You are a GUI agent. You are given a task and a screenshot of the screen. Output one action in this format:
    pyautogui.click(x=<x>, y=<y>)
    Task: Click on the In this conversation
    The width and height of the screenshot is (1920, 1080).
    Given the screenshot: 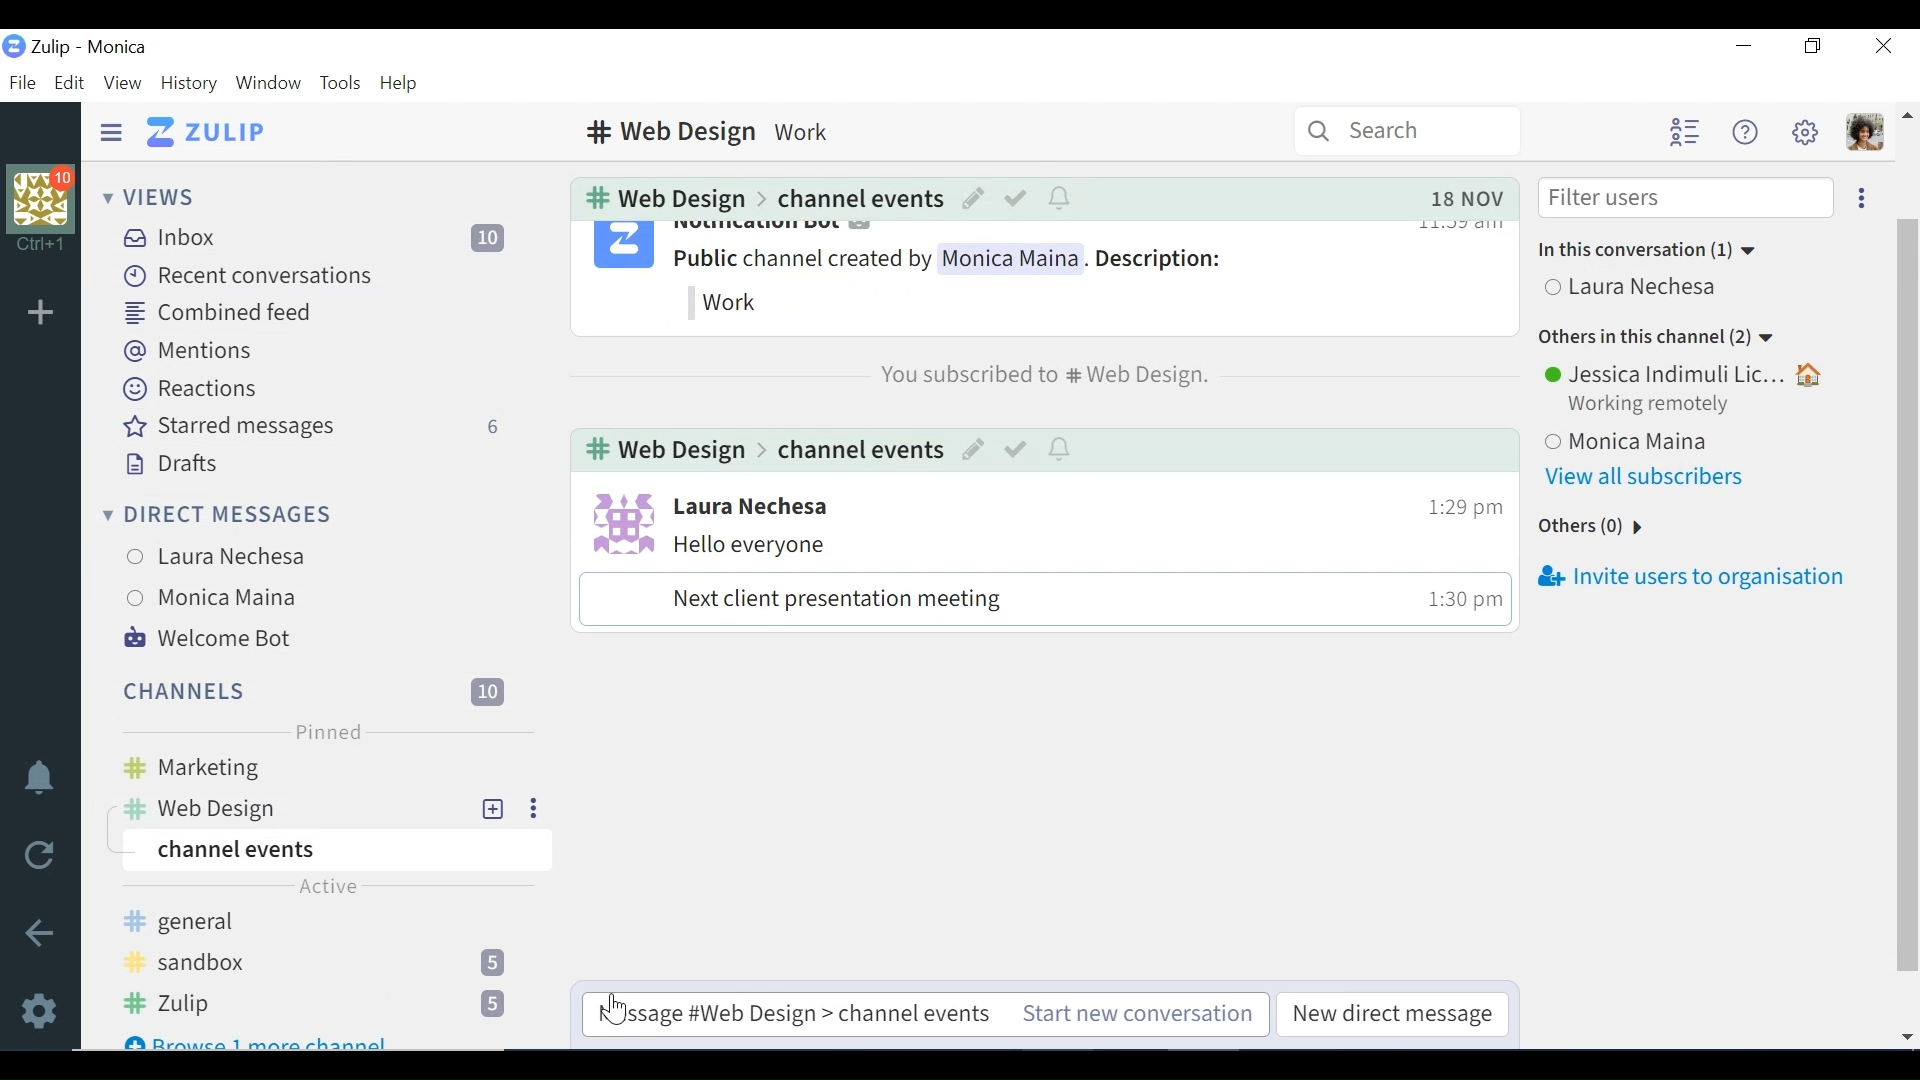 What is the action you would take?
    pyautogui.click(x=1651, y=250)
    